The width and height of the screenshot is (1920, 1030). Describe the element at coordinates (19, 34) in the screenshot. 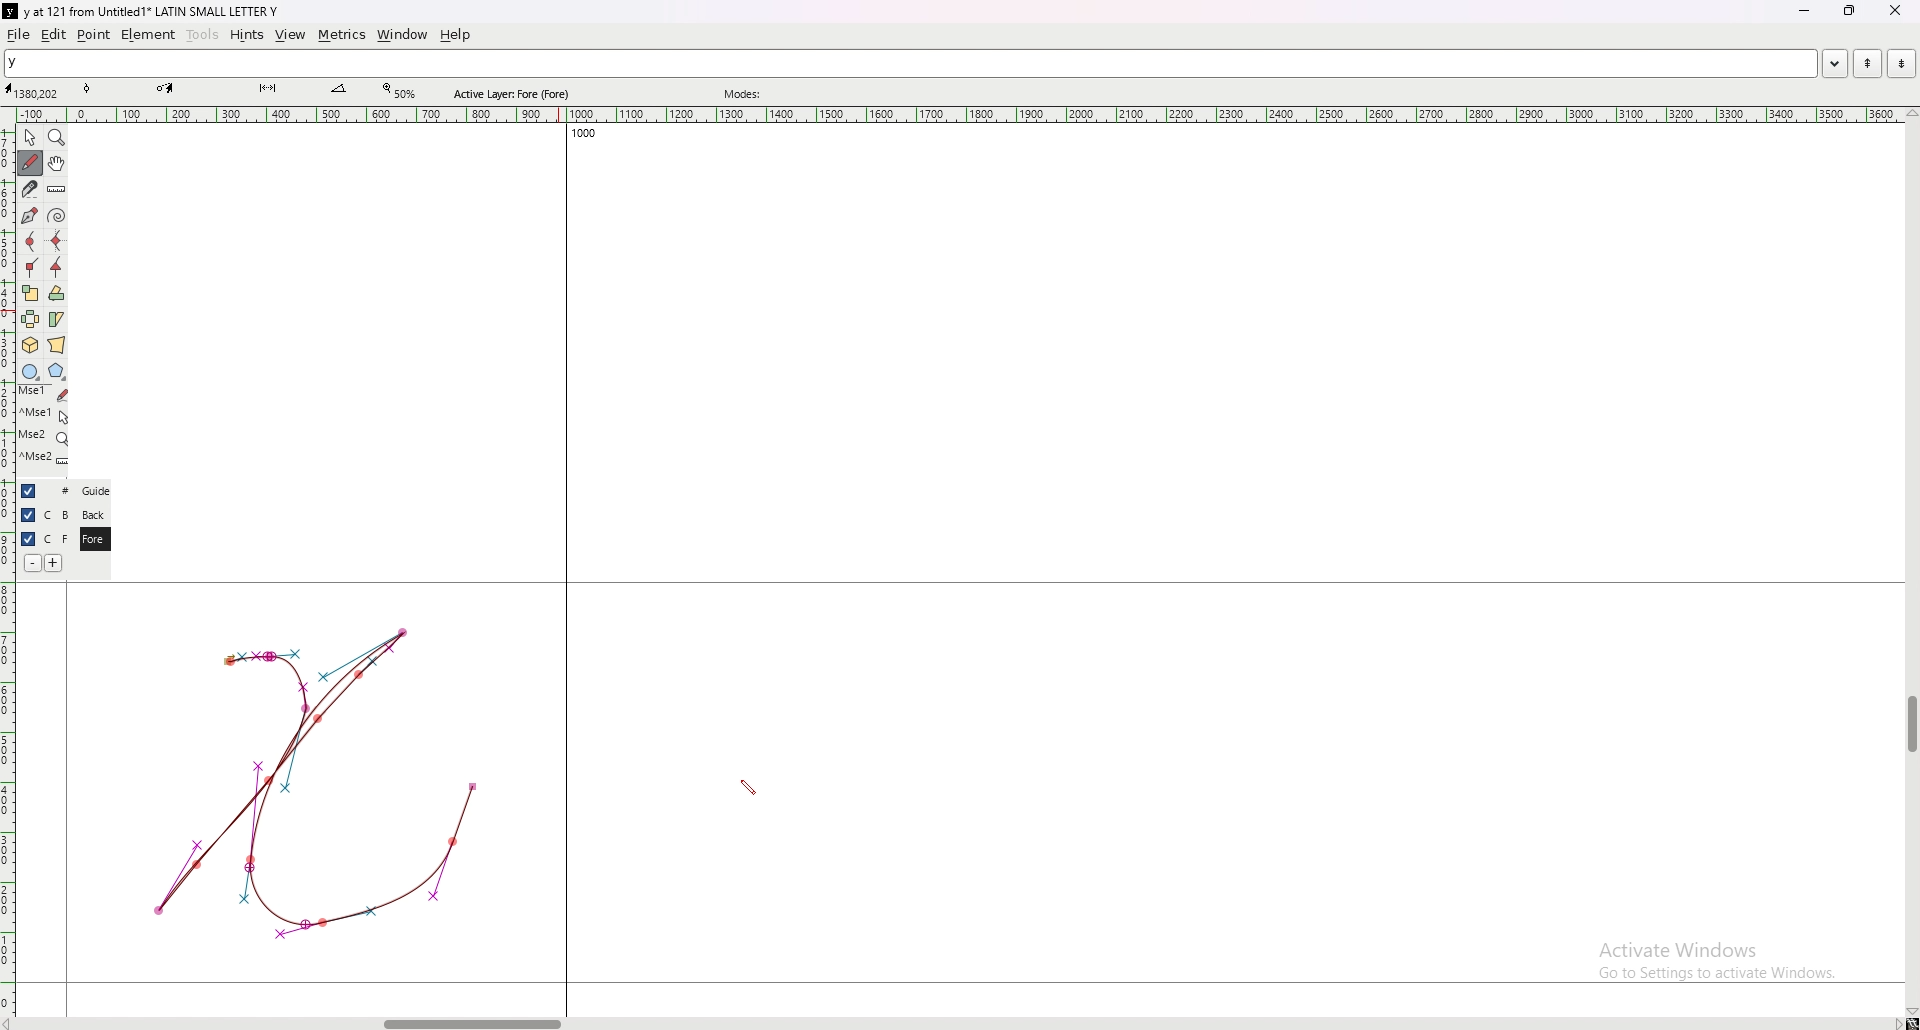

I see `file` at that location.